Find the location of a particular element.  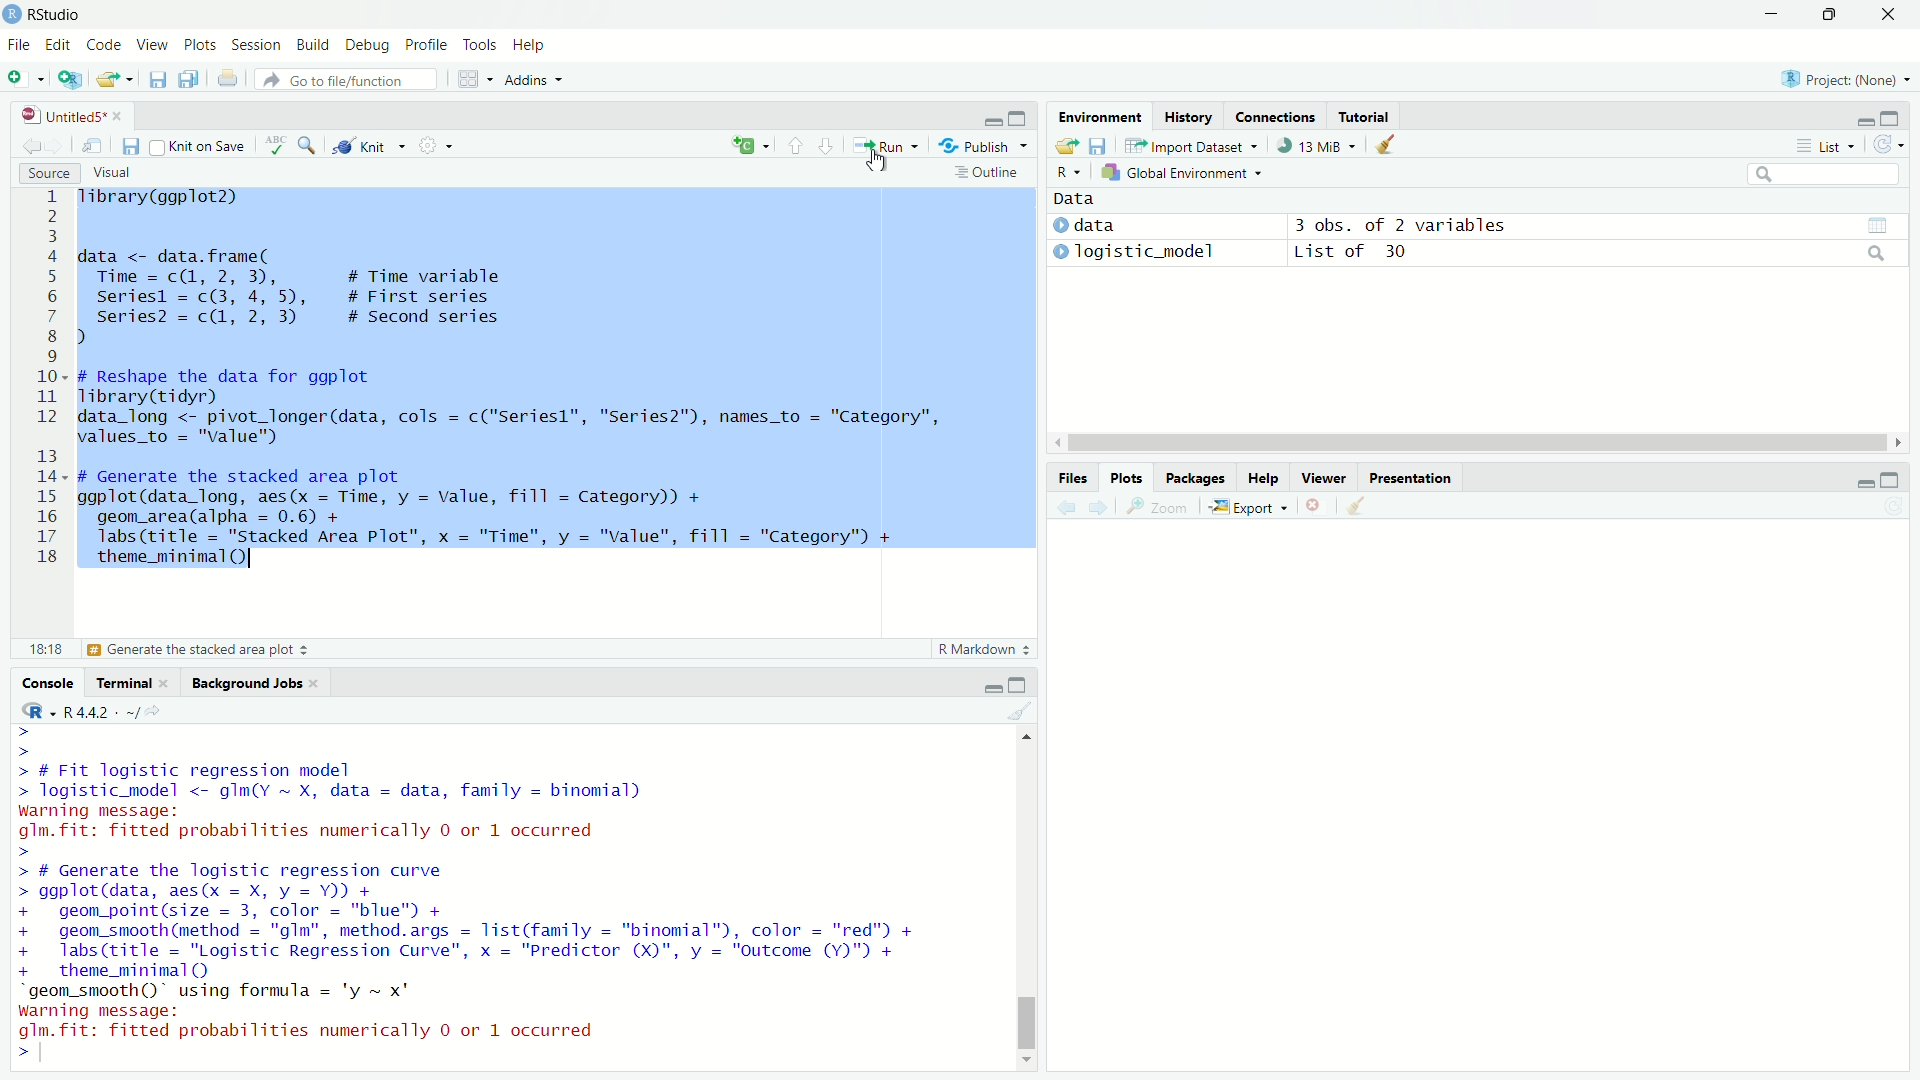

File is located at coordinates (20, 46).